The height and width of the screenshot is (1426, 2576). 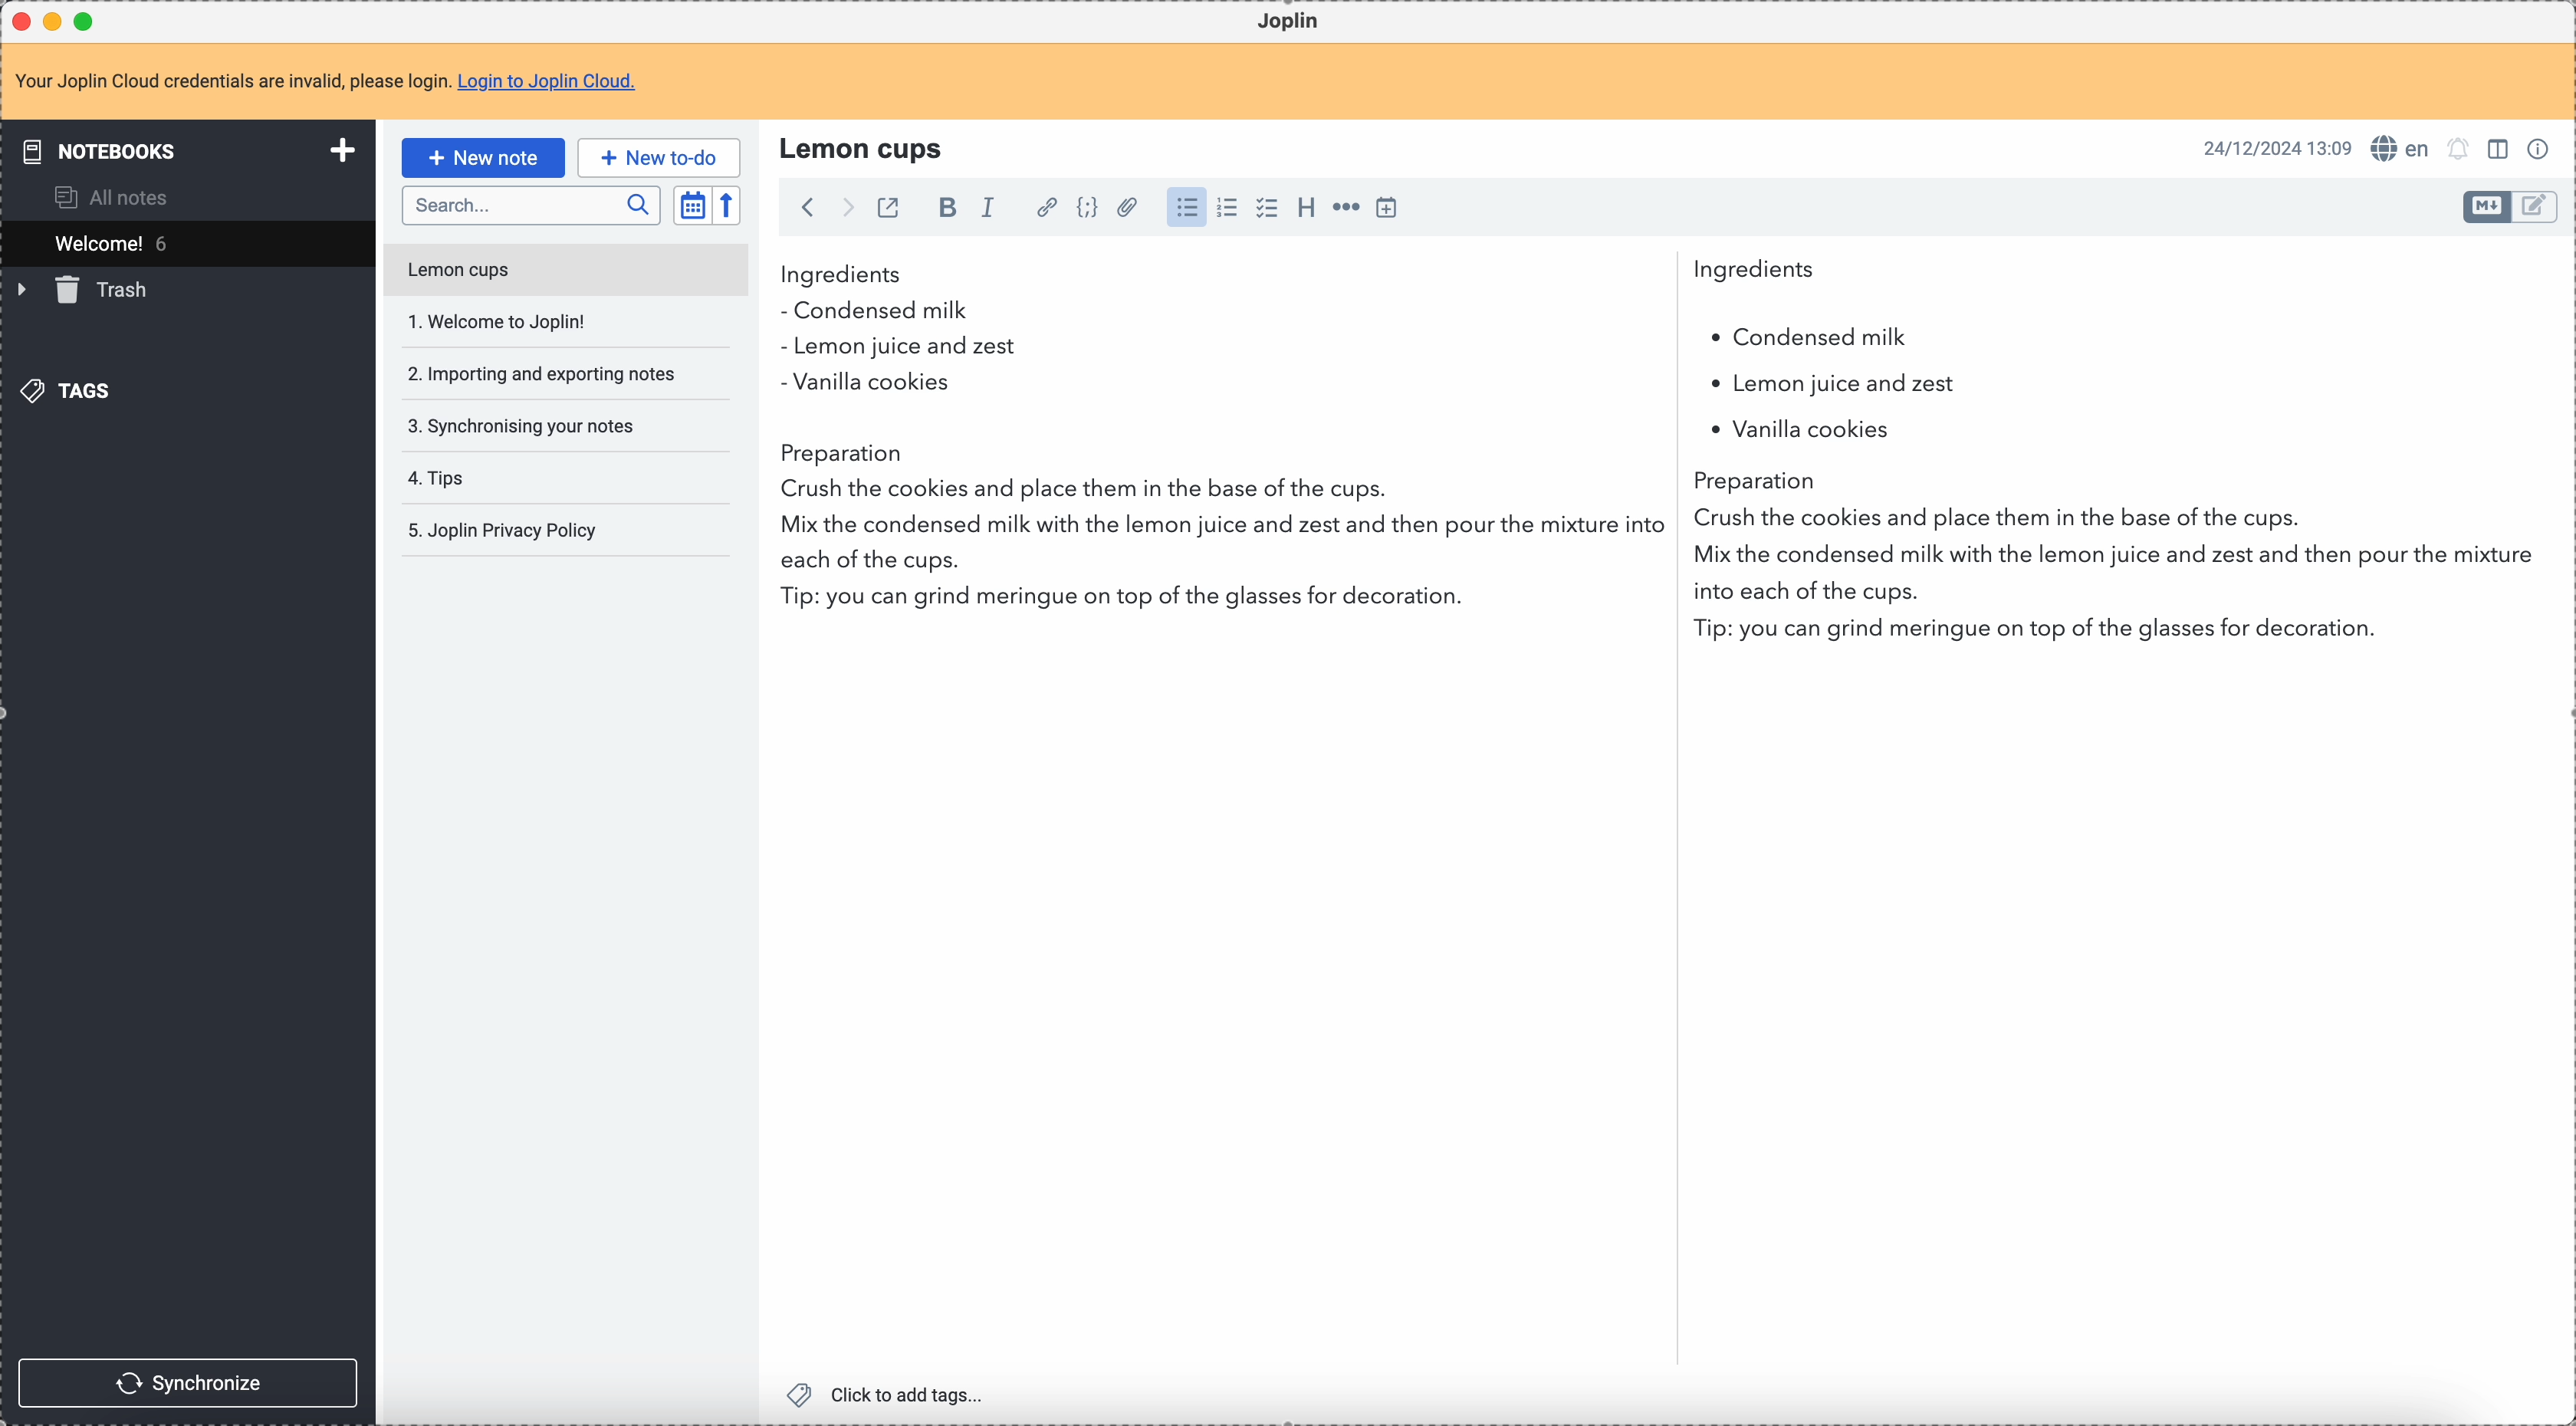 I want to click on toggle sort order field, so click(x=692, y=206).